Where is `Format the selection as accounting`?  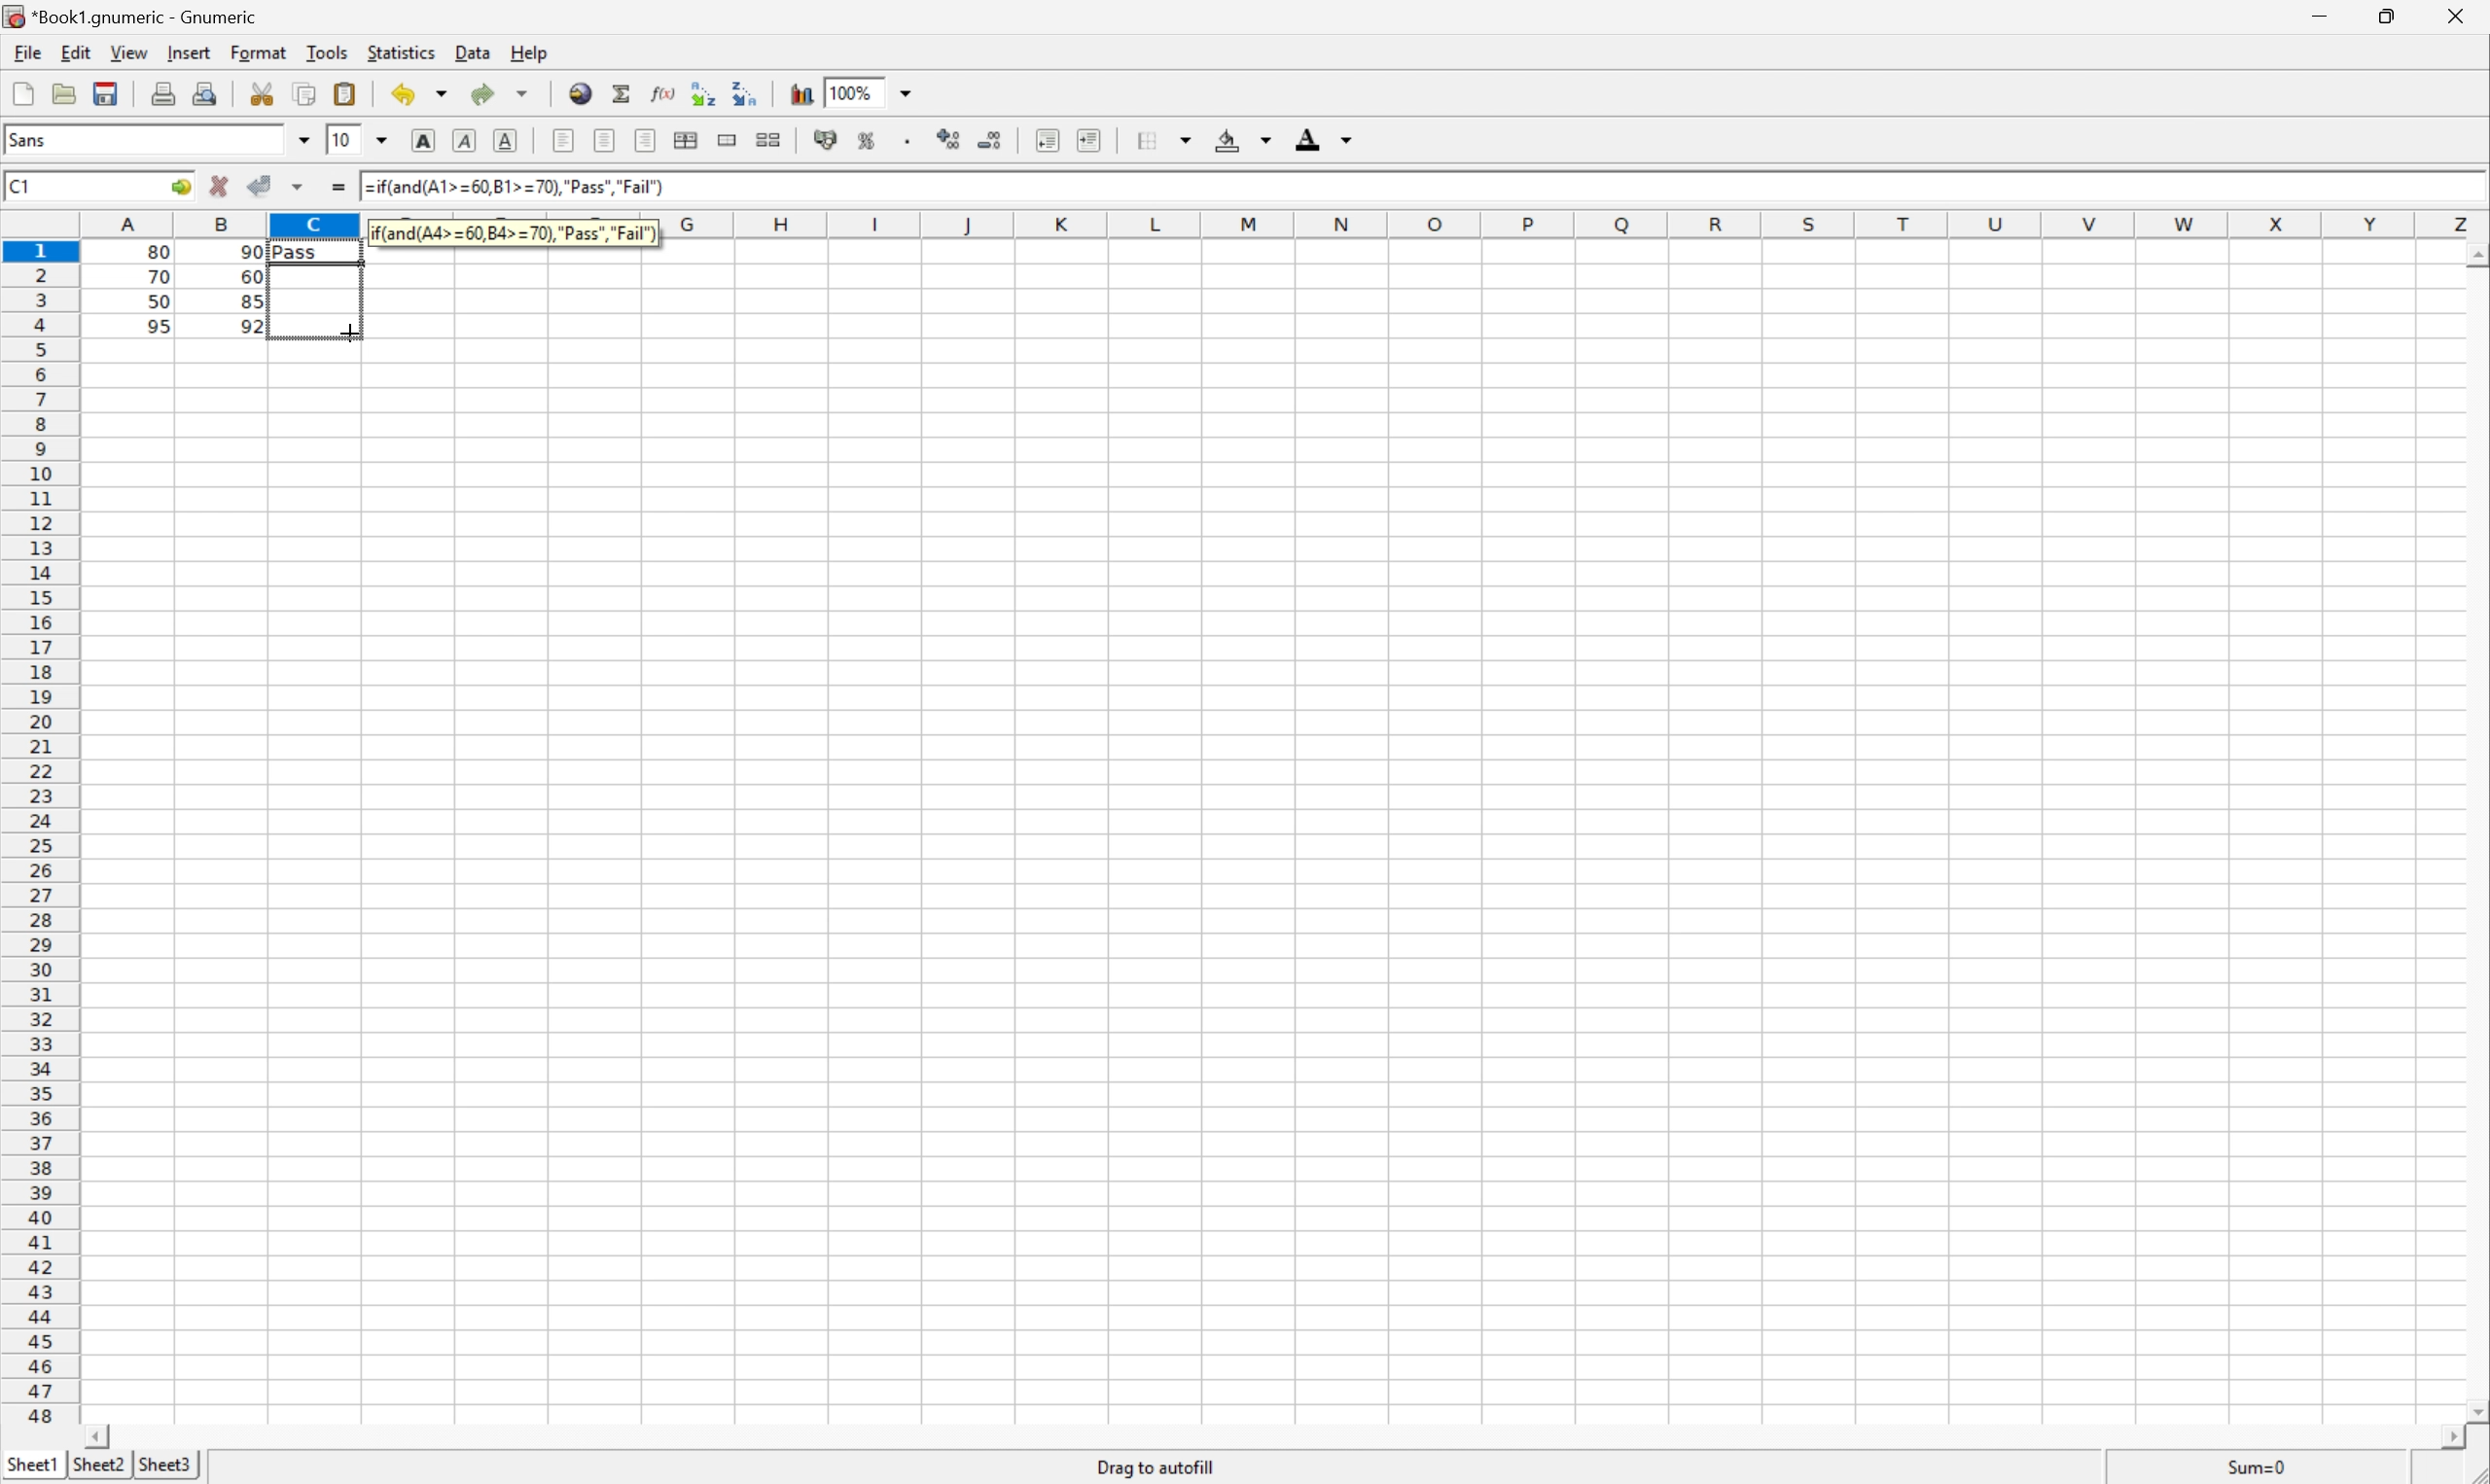 Format the selection as accounting is located at coordinates (825, 140).